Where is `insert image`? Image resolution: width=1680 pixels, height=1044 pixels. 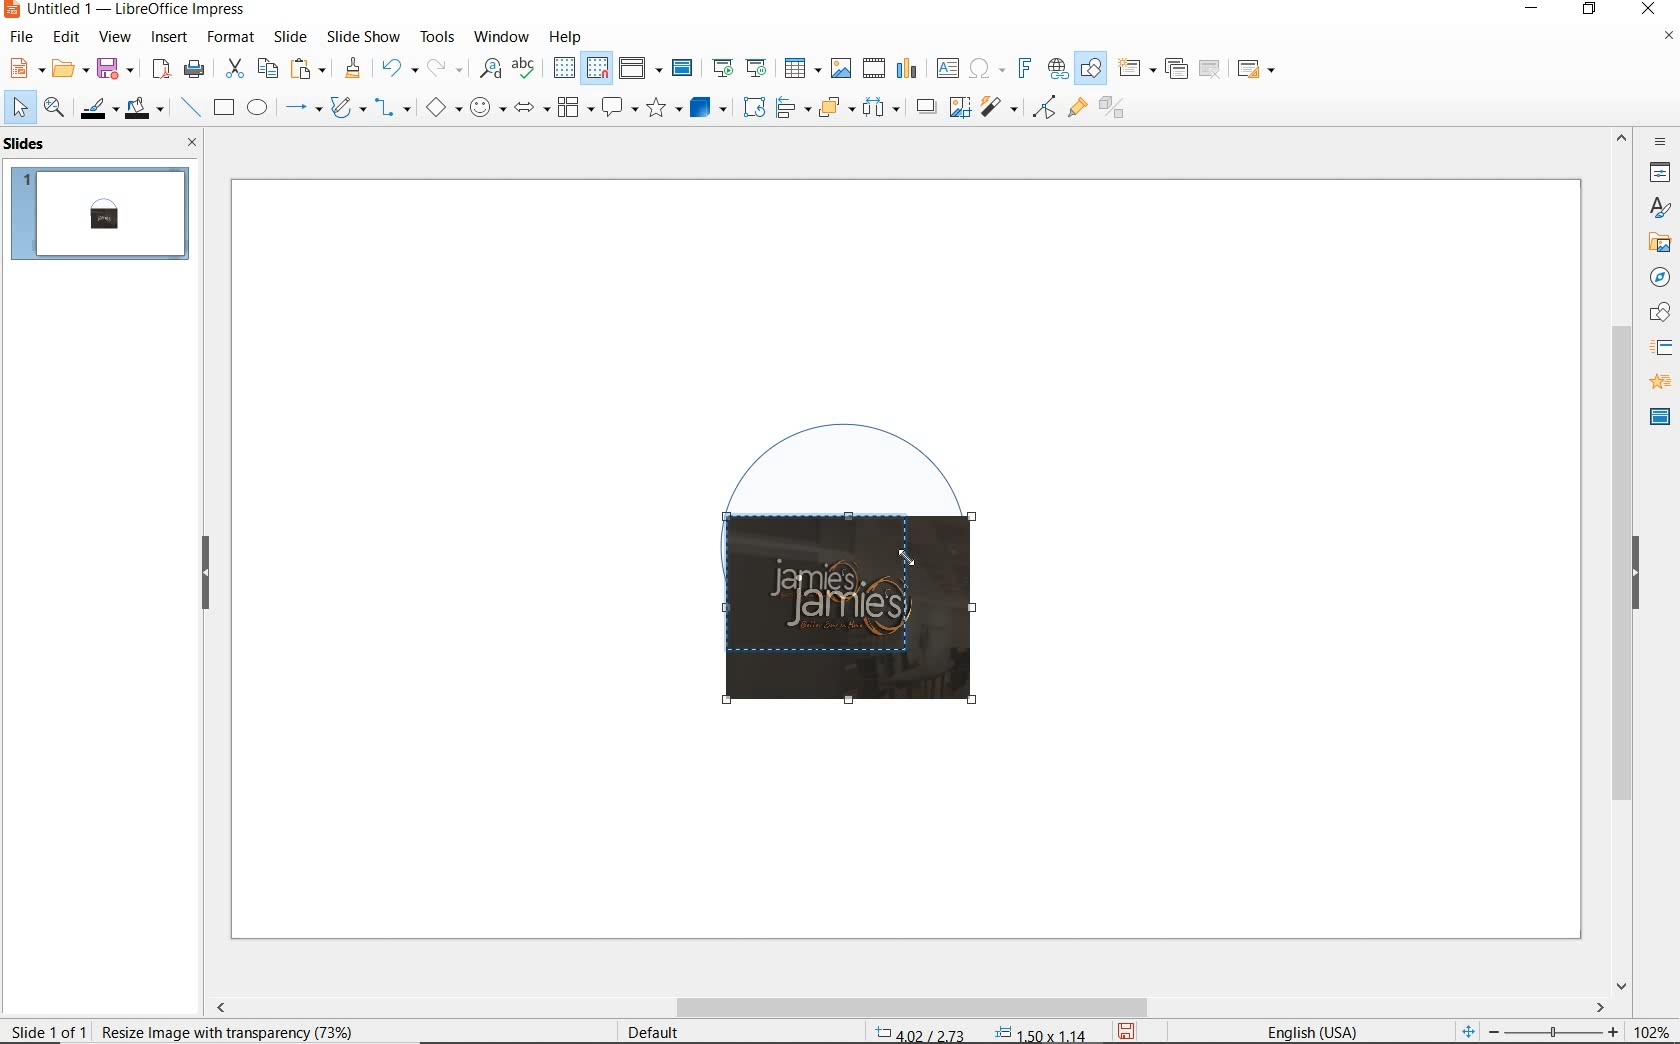 insert image is located at coordinates (840, 68).